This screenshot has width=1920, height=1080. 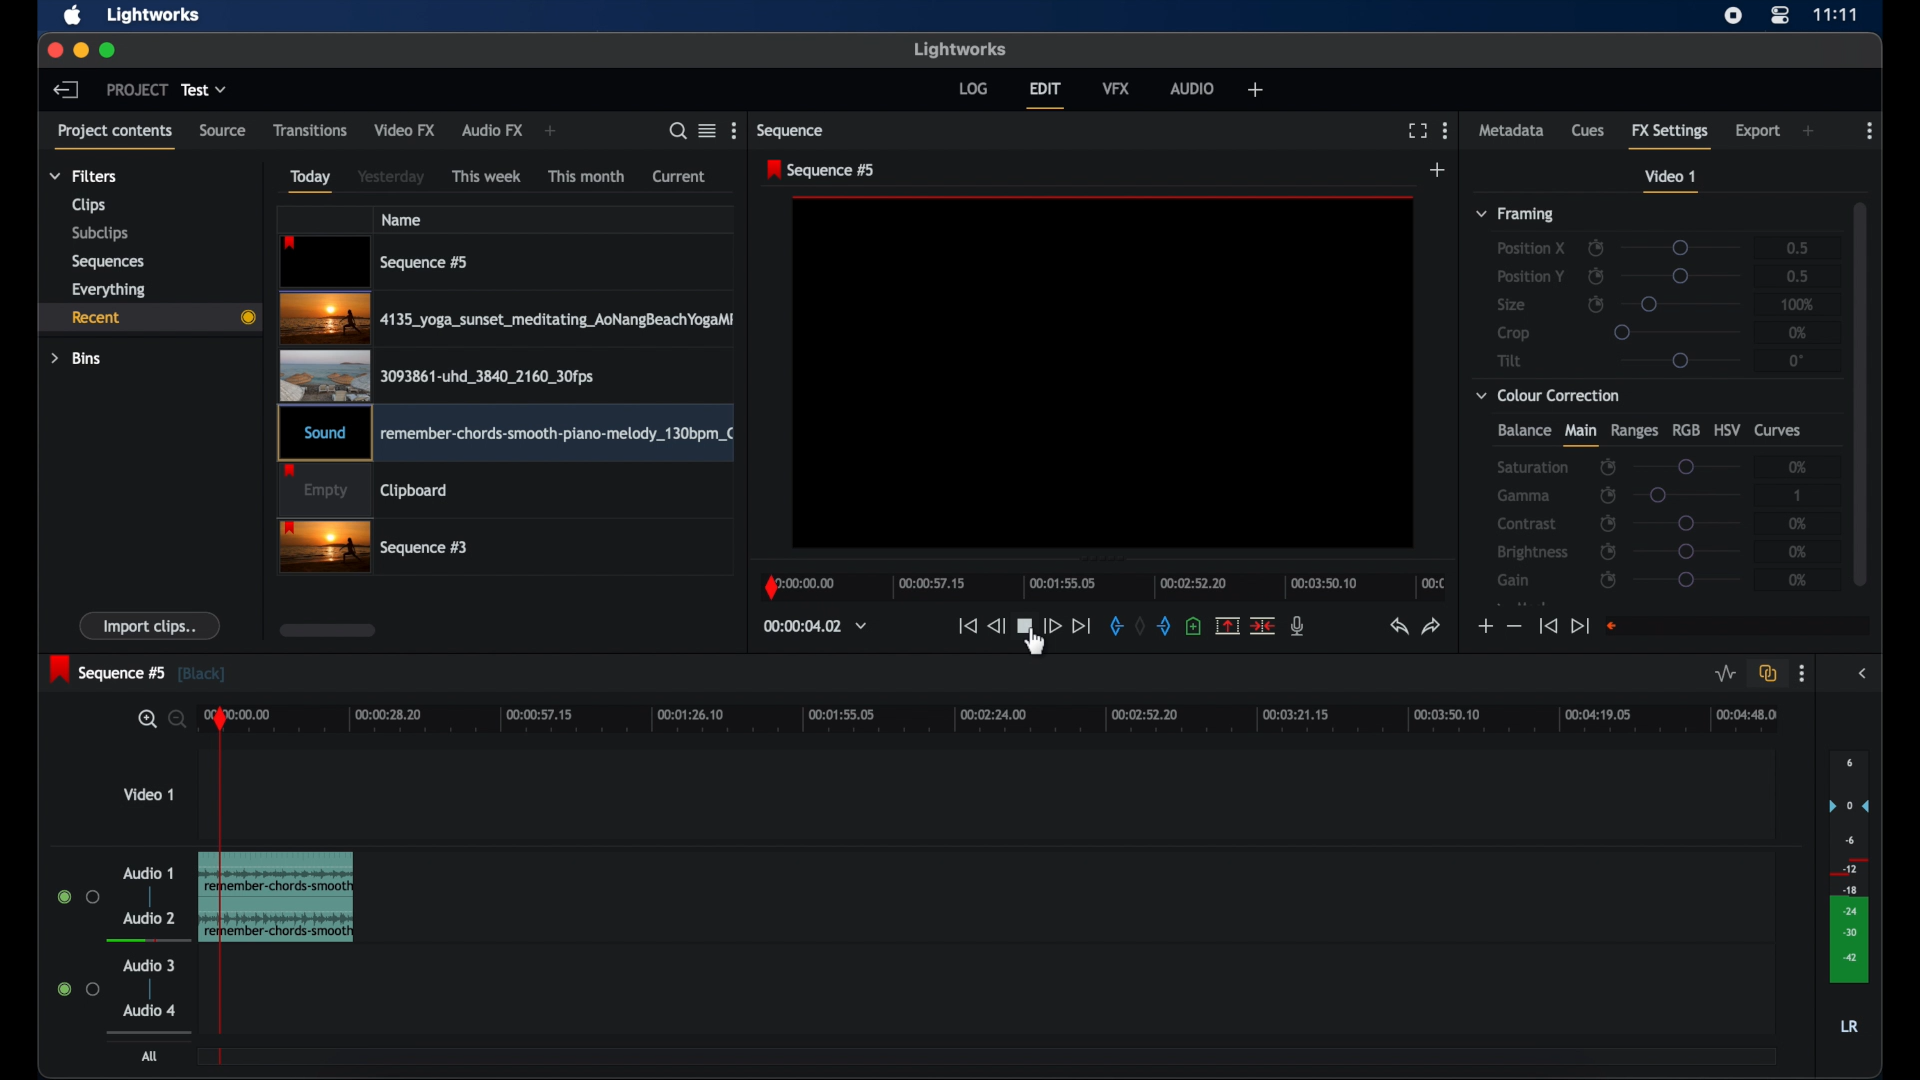 What do you see at coordinates (1686, 580) in the screenshot?
I see `slider` at bounding box center [1686, 580].